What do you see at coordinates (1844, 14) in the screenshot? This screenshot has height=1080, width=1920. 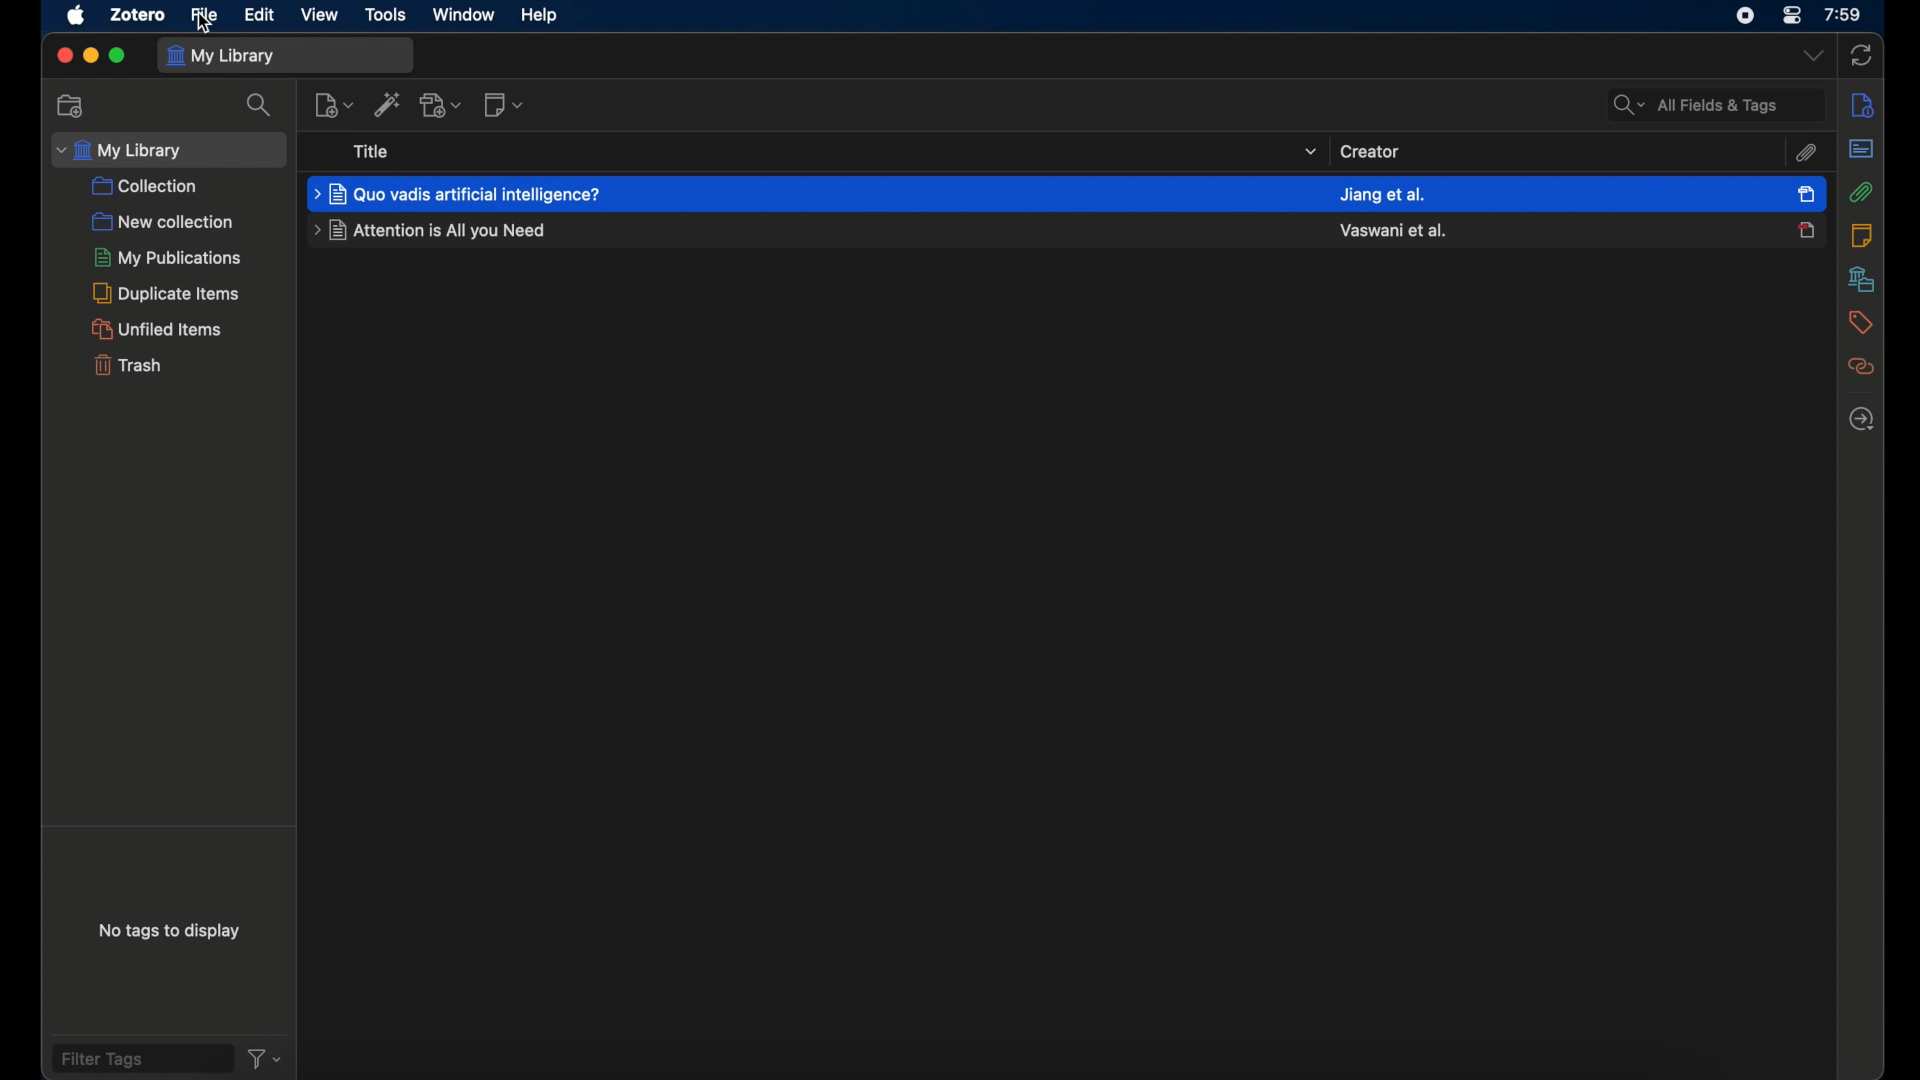 I see `time` at bounding box center [1844, 14].